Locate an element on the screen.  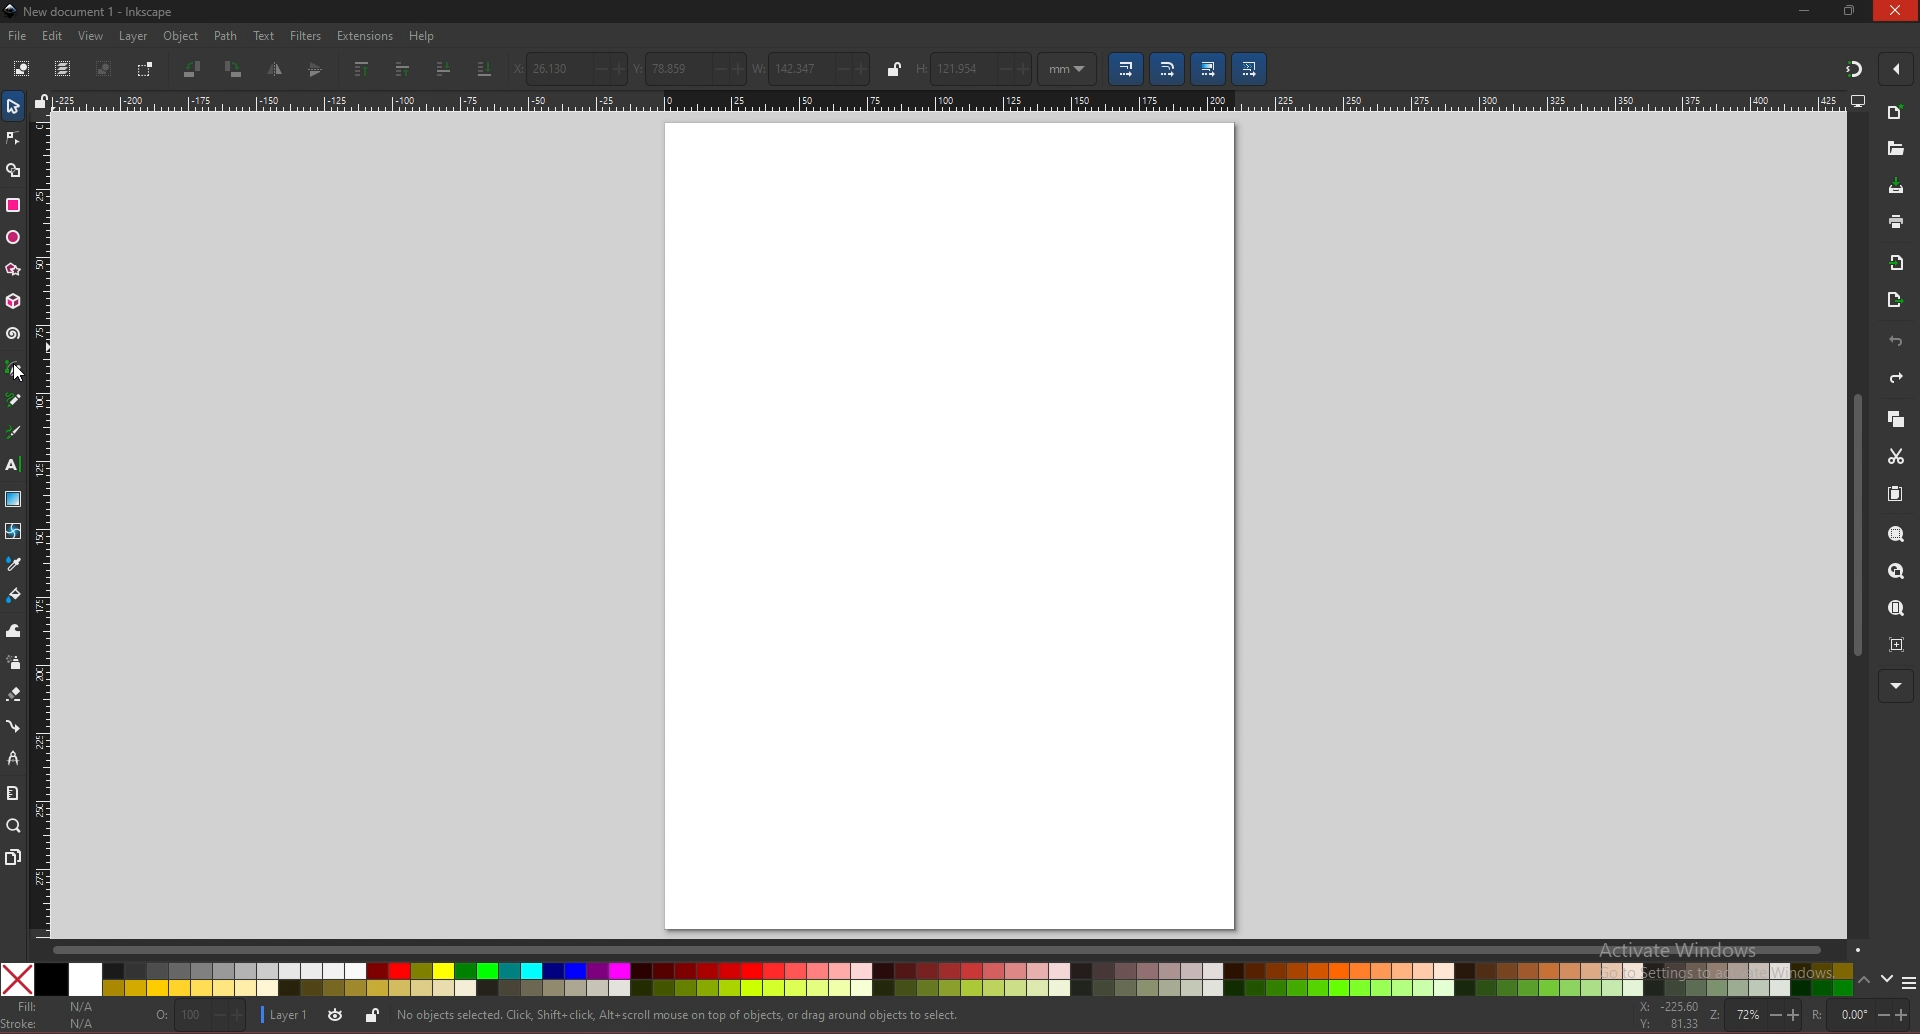
select all objects is located at coordinates (22, 66).